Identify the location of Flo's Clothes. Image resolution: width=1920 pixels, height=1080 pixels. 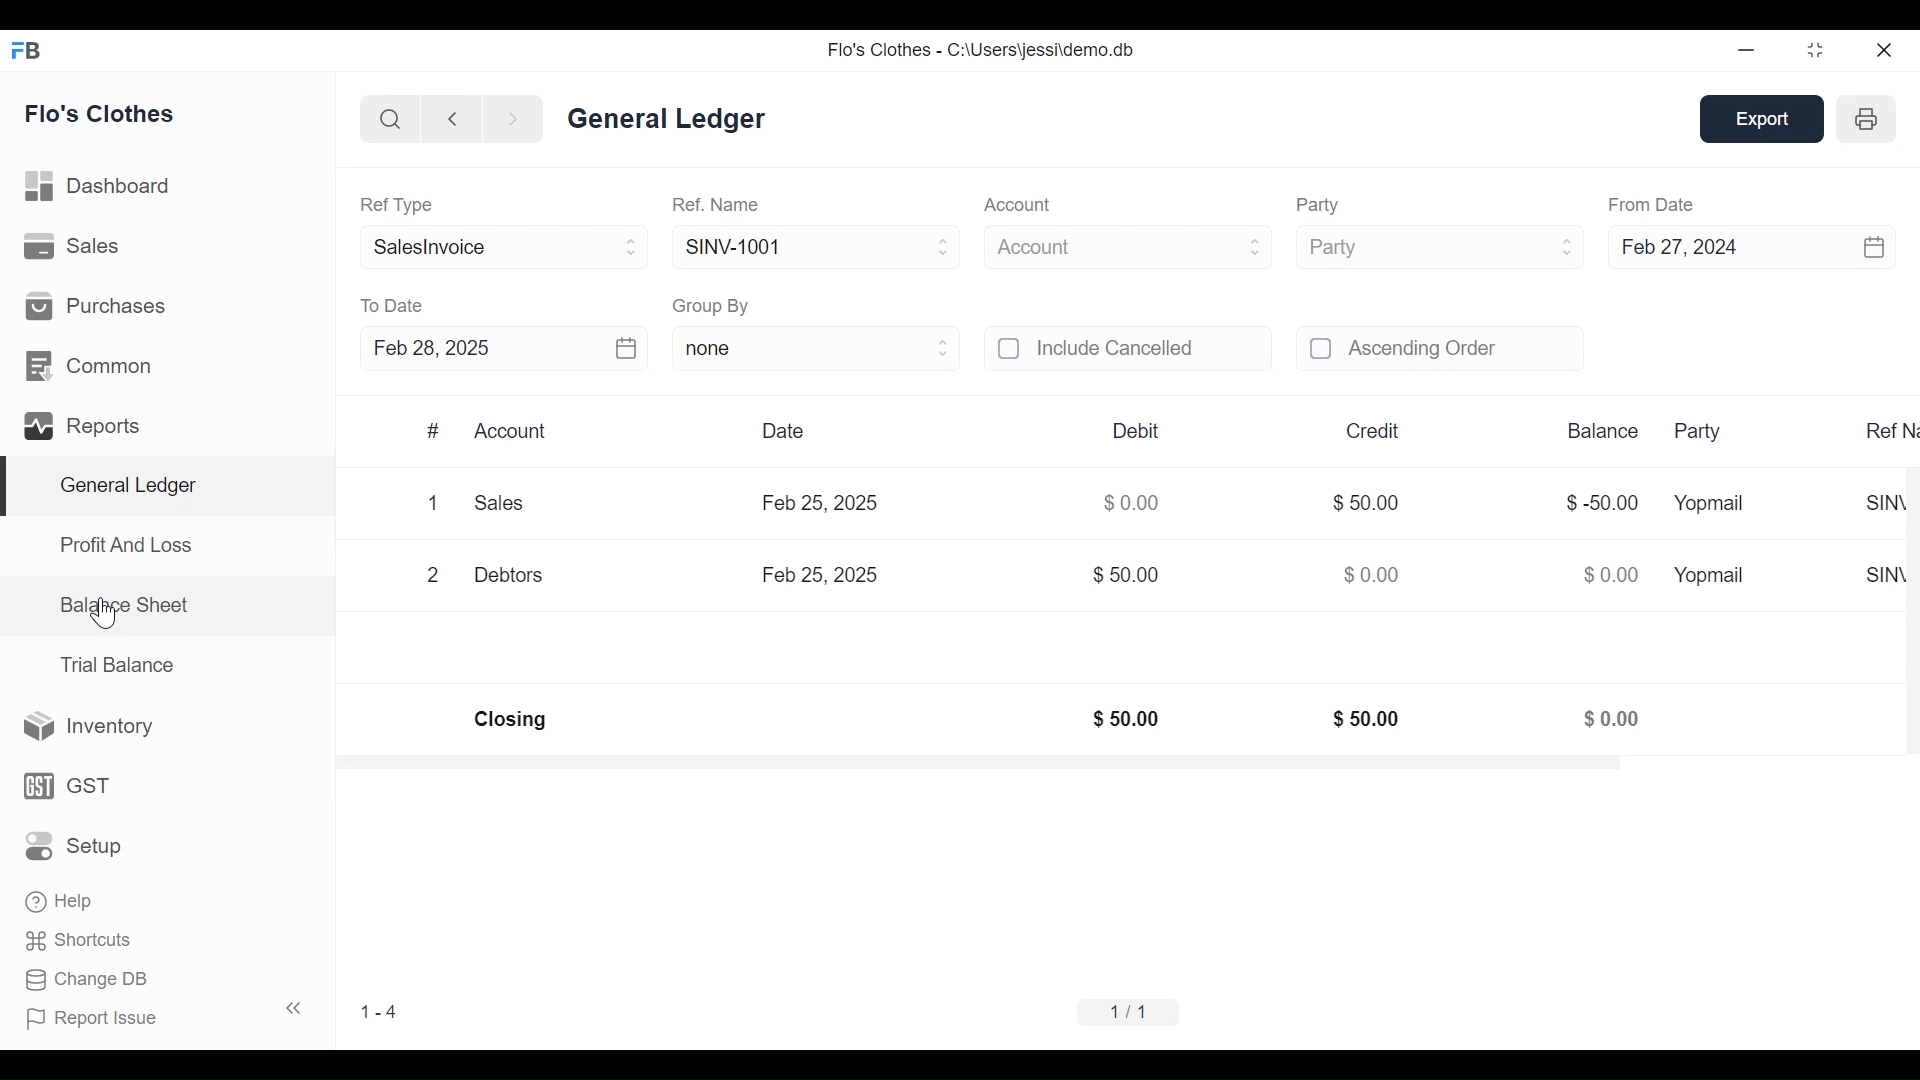
(102, 116).